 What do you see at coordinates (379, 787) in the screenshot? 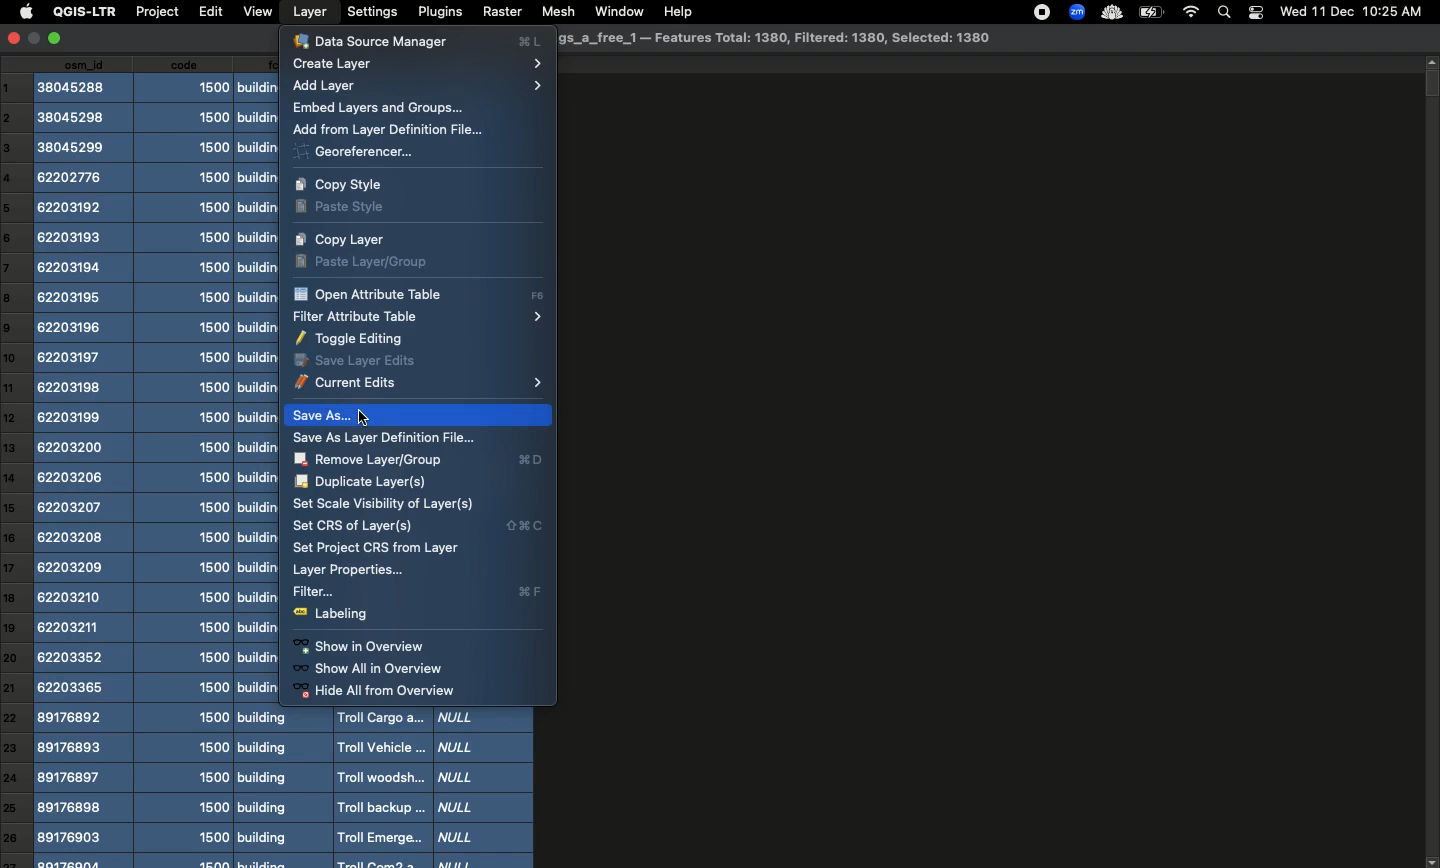
I see `Name` at bounding box center [379, 787].